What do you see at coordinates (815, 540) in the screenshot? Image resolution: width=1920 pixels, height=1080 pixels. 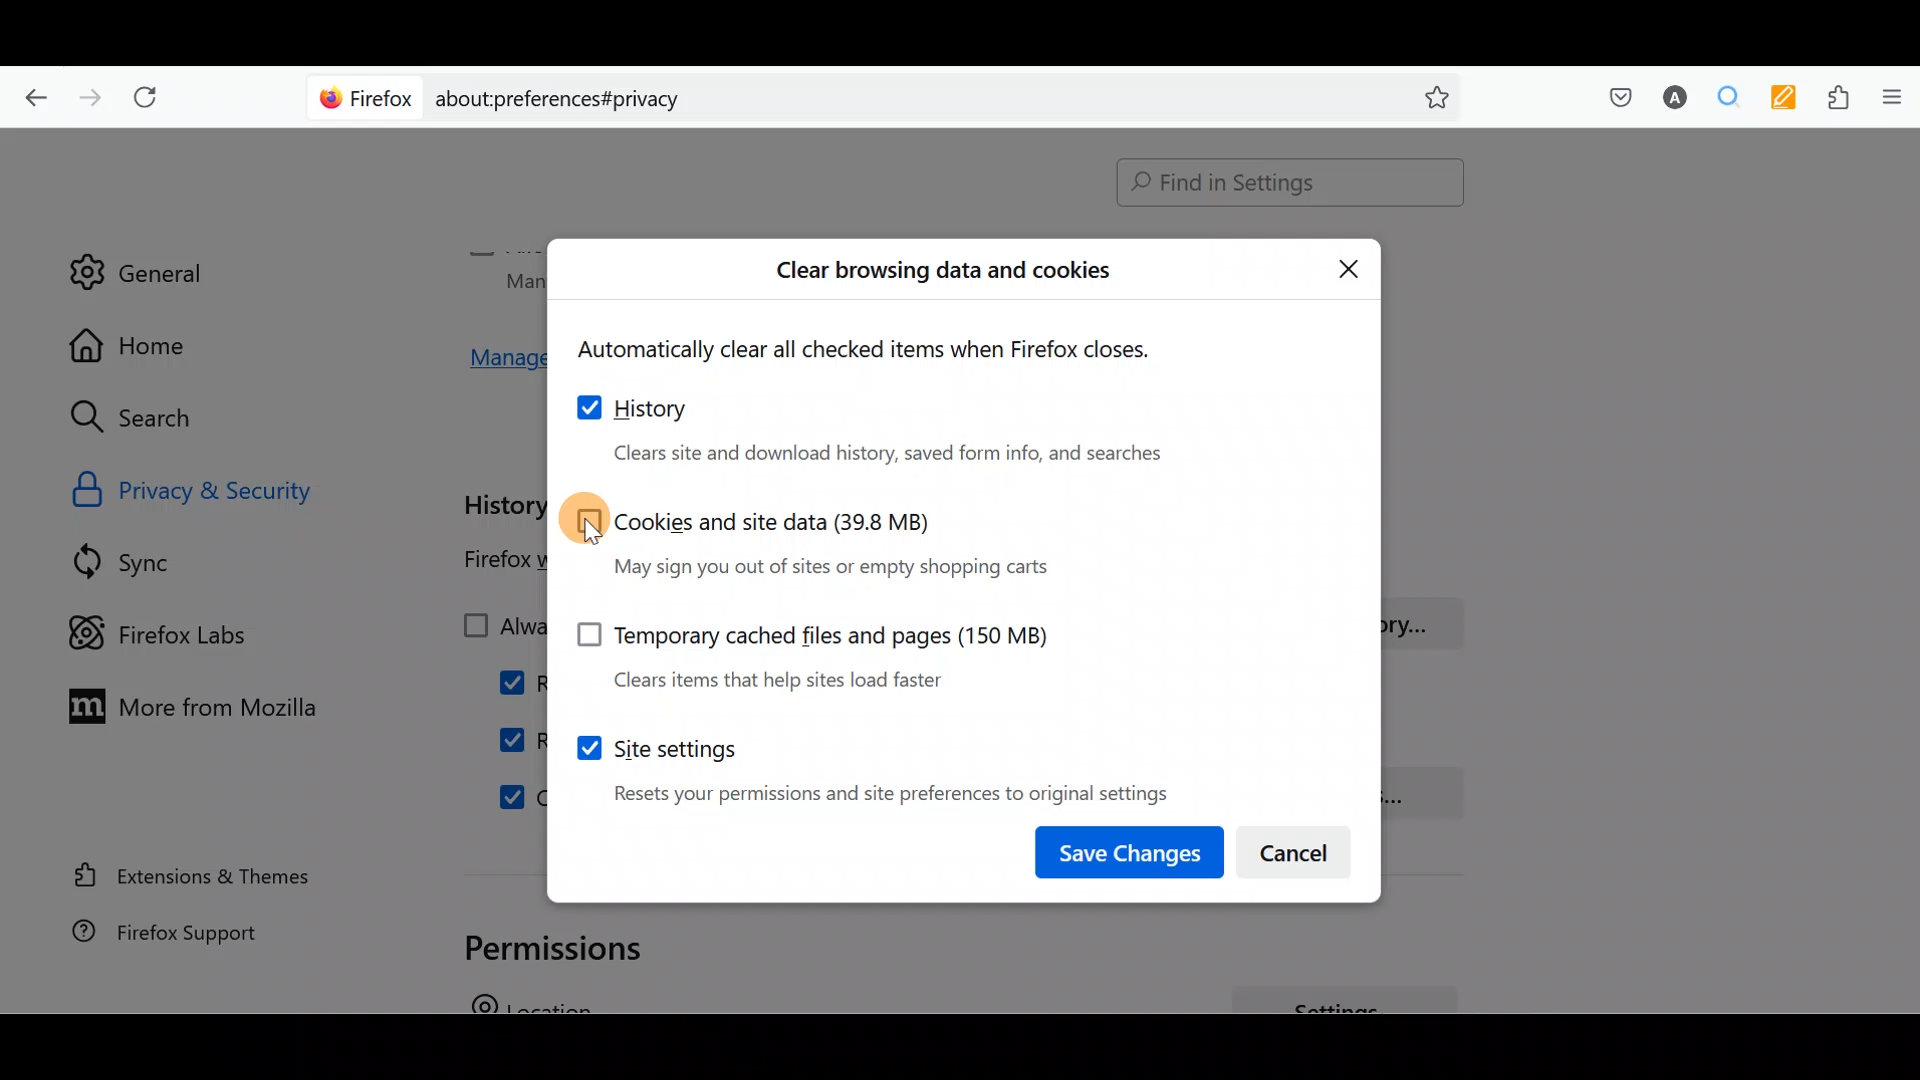 I see `Click to select cookies and site data` at bounding box center [815, 540].